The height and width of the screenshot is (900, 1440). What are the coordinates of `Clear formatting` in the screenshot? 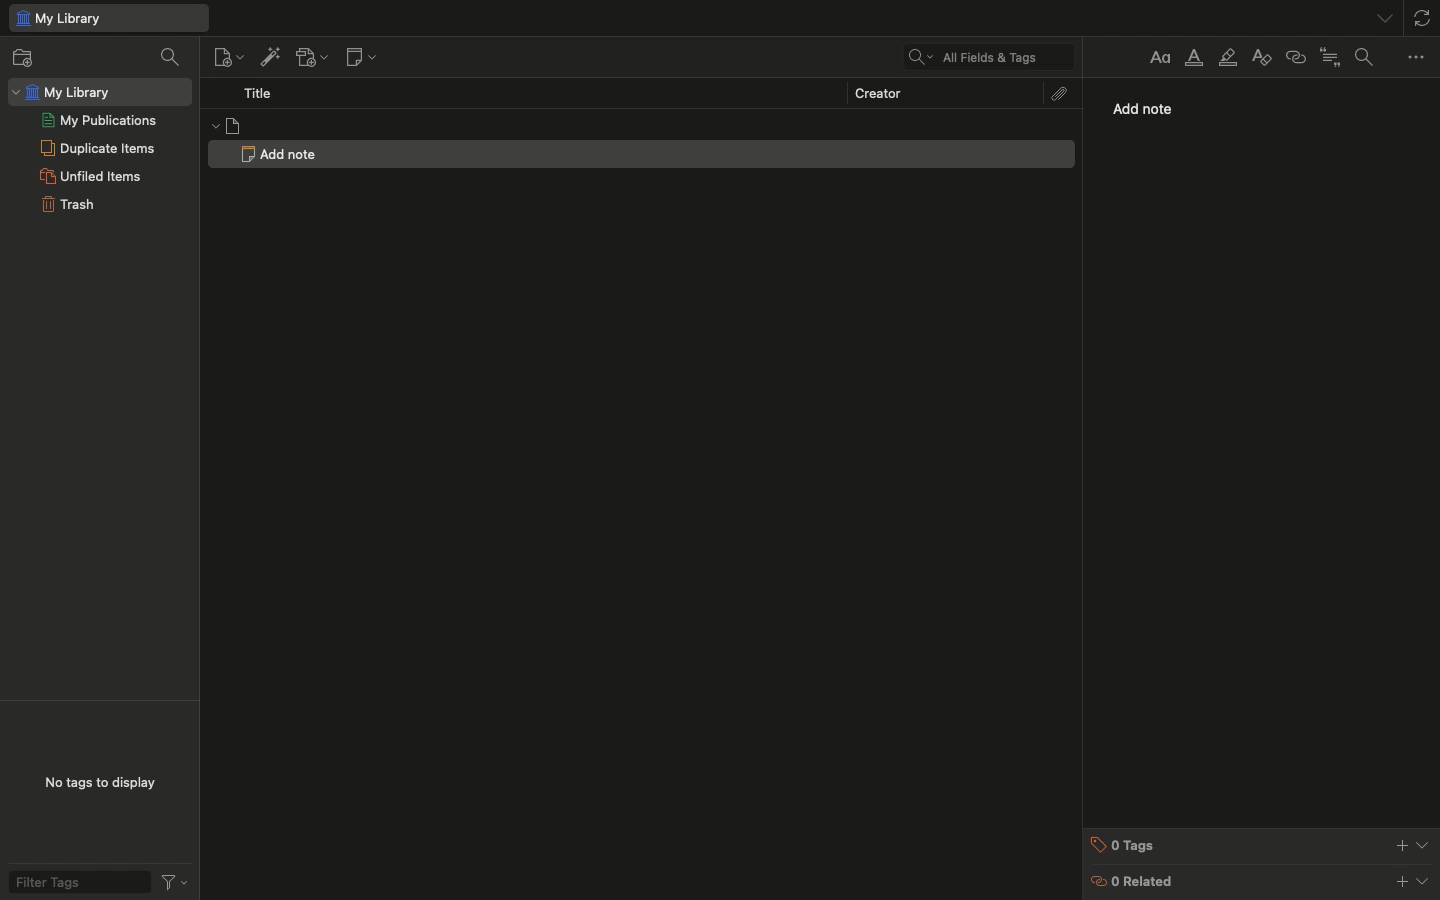 It's located at (1261, 57).